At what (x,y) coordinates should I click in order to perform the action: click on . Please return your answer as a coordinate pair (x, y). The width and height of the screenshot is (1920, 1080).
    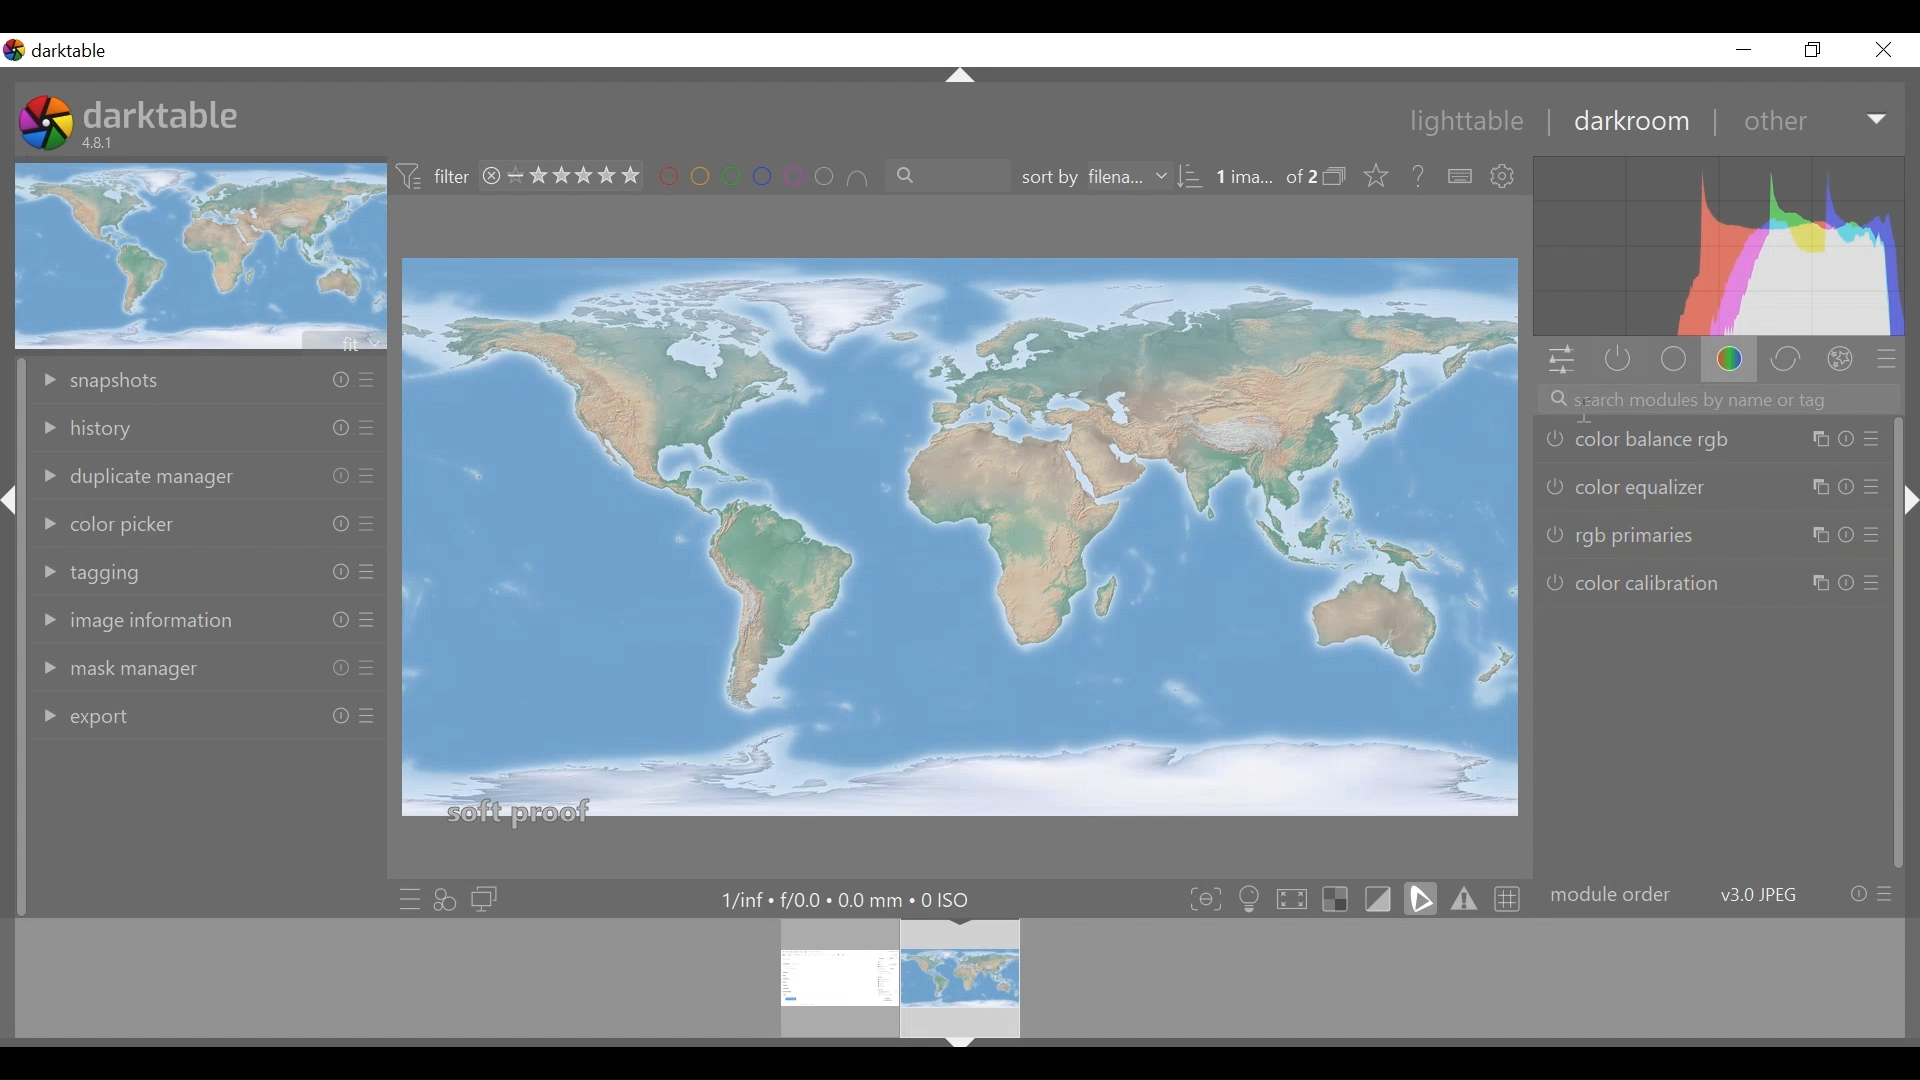
    Looking at the image, I should click on (335, 475).